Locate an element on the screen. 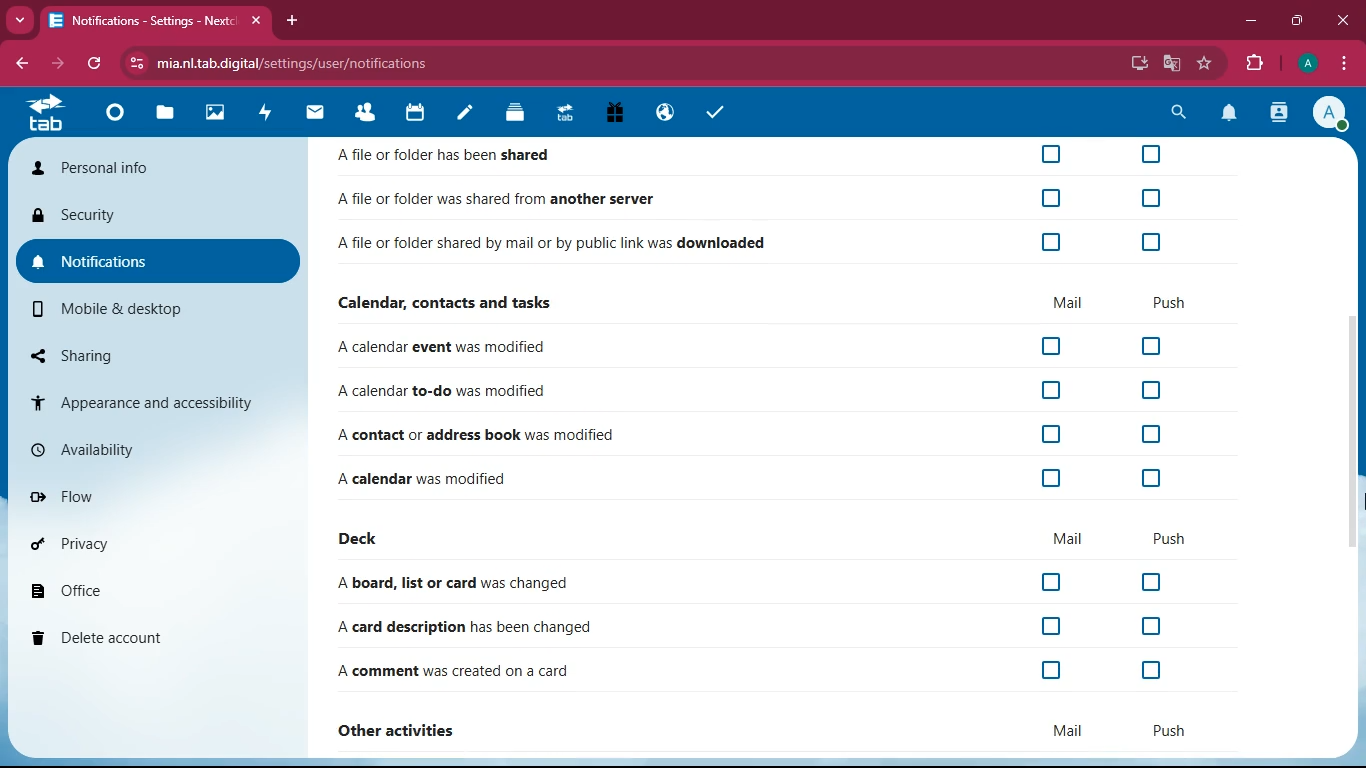 The height and width of the screenshot is (768, 1366). notes is located at coordinates (466, 113).